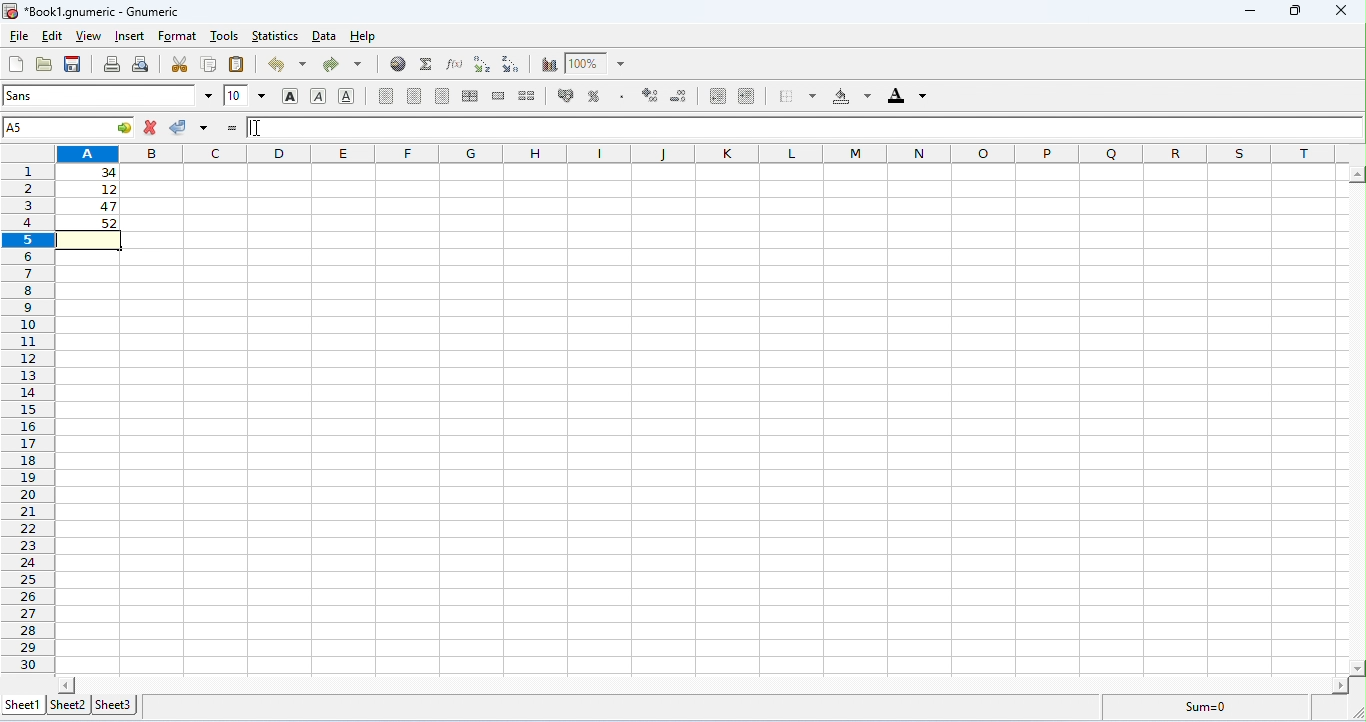  Describe the element at coordinates (326, 36) in the screenshot. I see `data` at that location.